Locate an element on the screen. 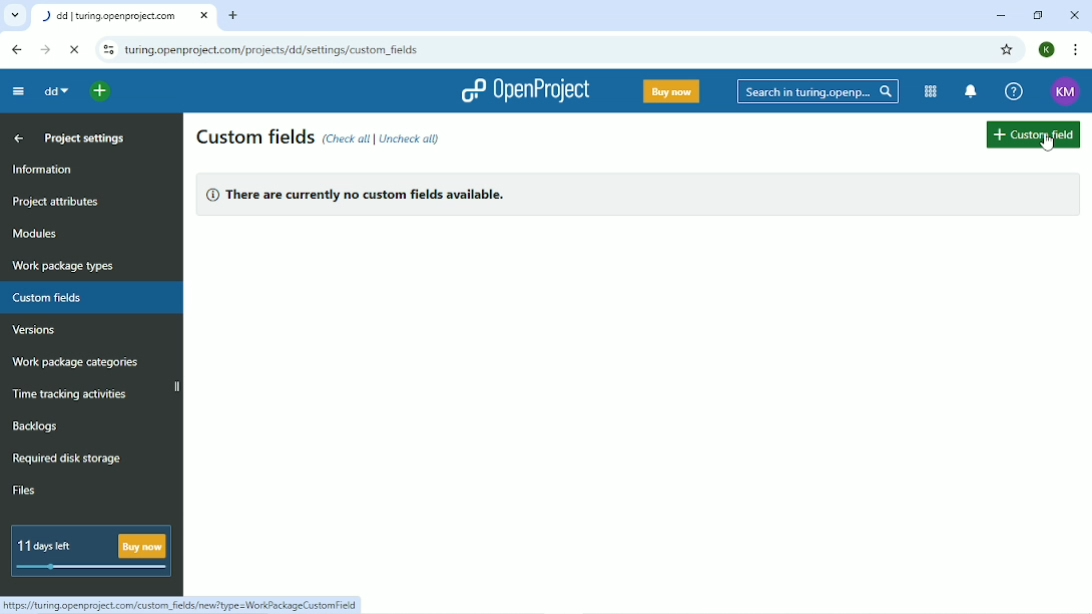 Image resolution: width=1092 pixels, height=614 pixels. There are currently no custom fields available. is located at coordinates (363, 197).